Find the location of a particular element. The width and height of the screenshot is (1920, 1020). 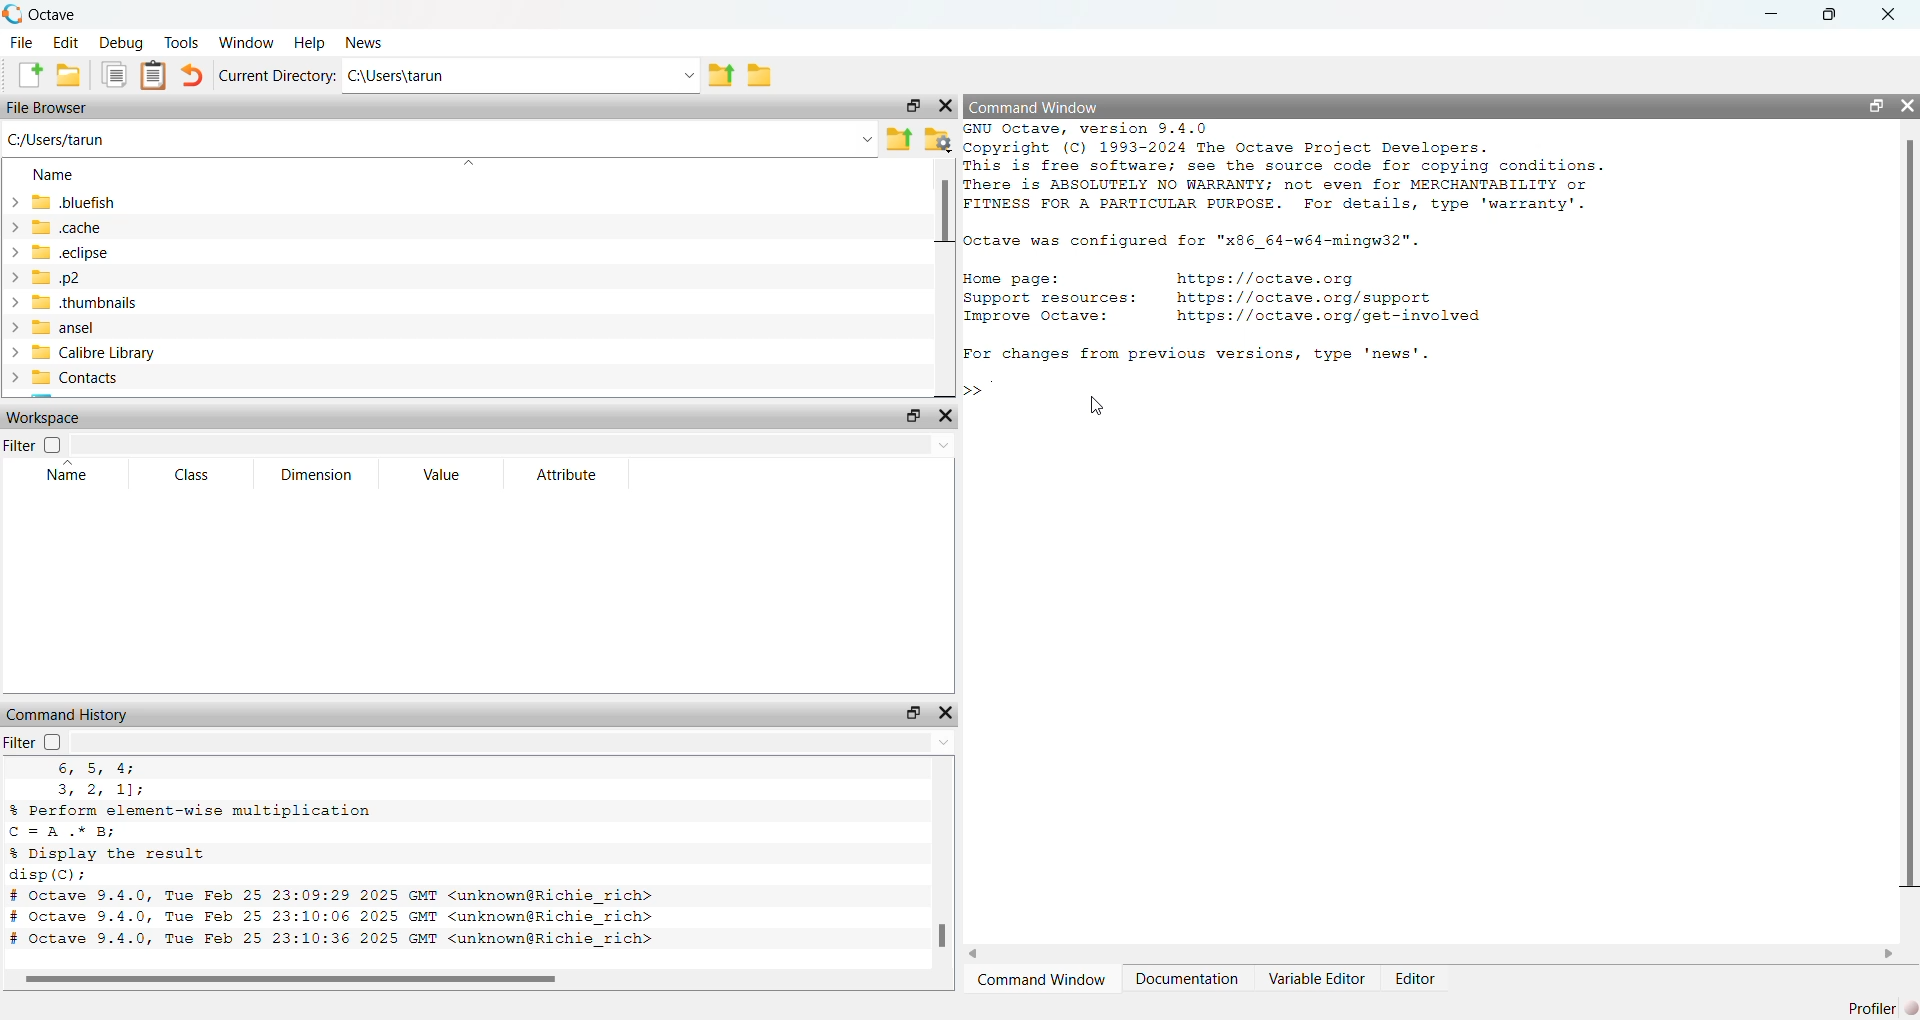

minimize is located at coordinates (1771, 17).